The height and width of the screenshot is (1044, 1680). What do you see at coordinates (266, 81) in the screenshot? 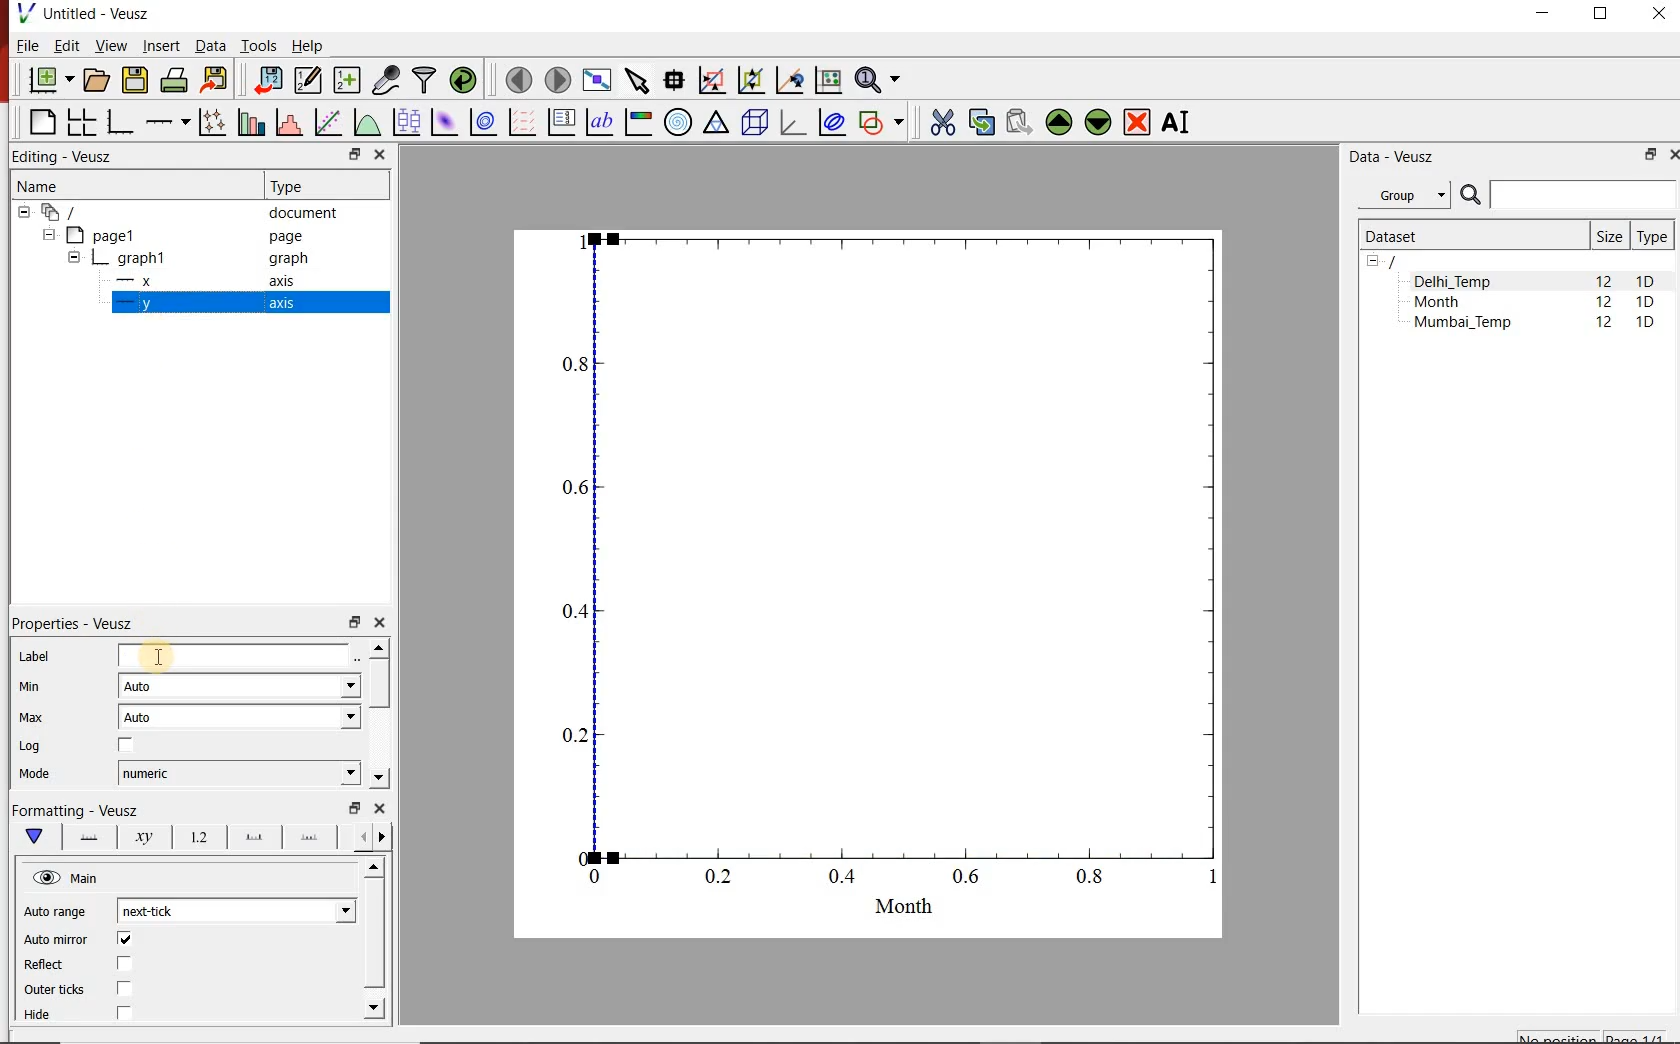
I see `import data into Veusz` at bounding box center [266, 81].